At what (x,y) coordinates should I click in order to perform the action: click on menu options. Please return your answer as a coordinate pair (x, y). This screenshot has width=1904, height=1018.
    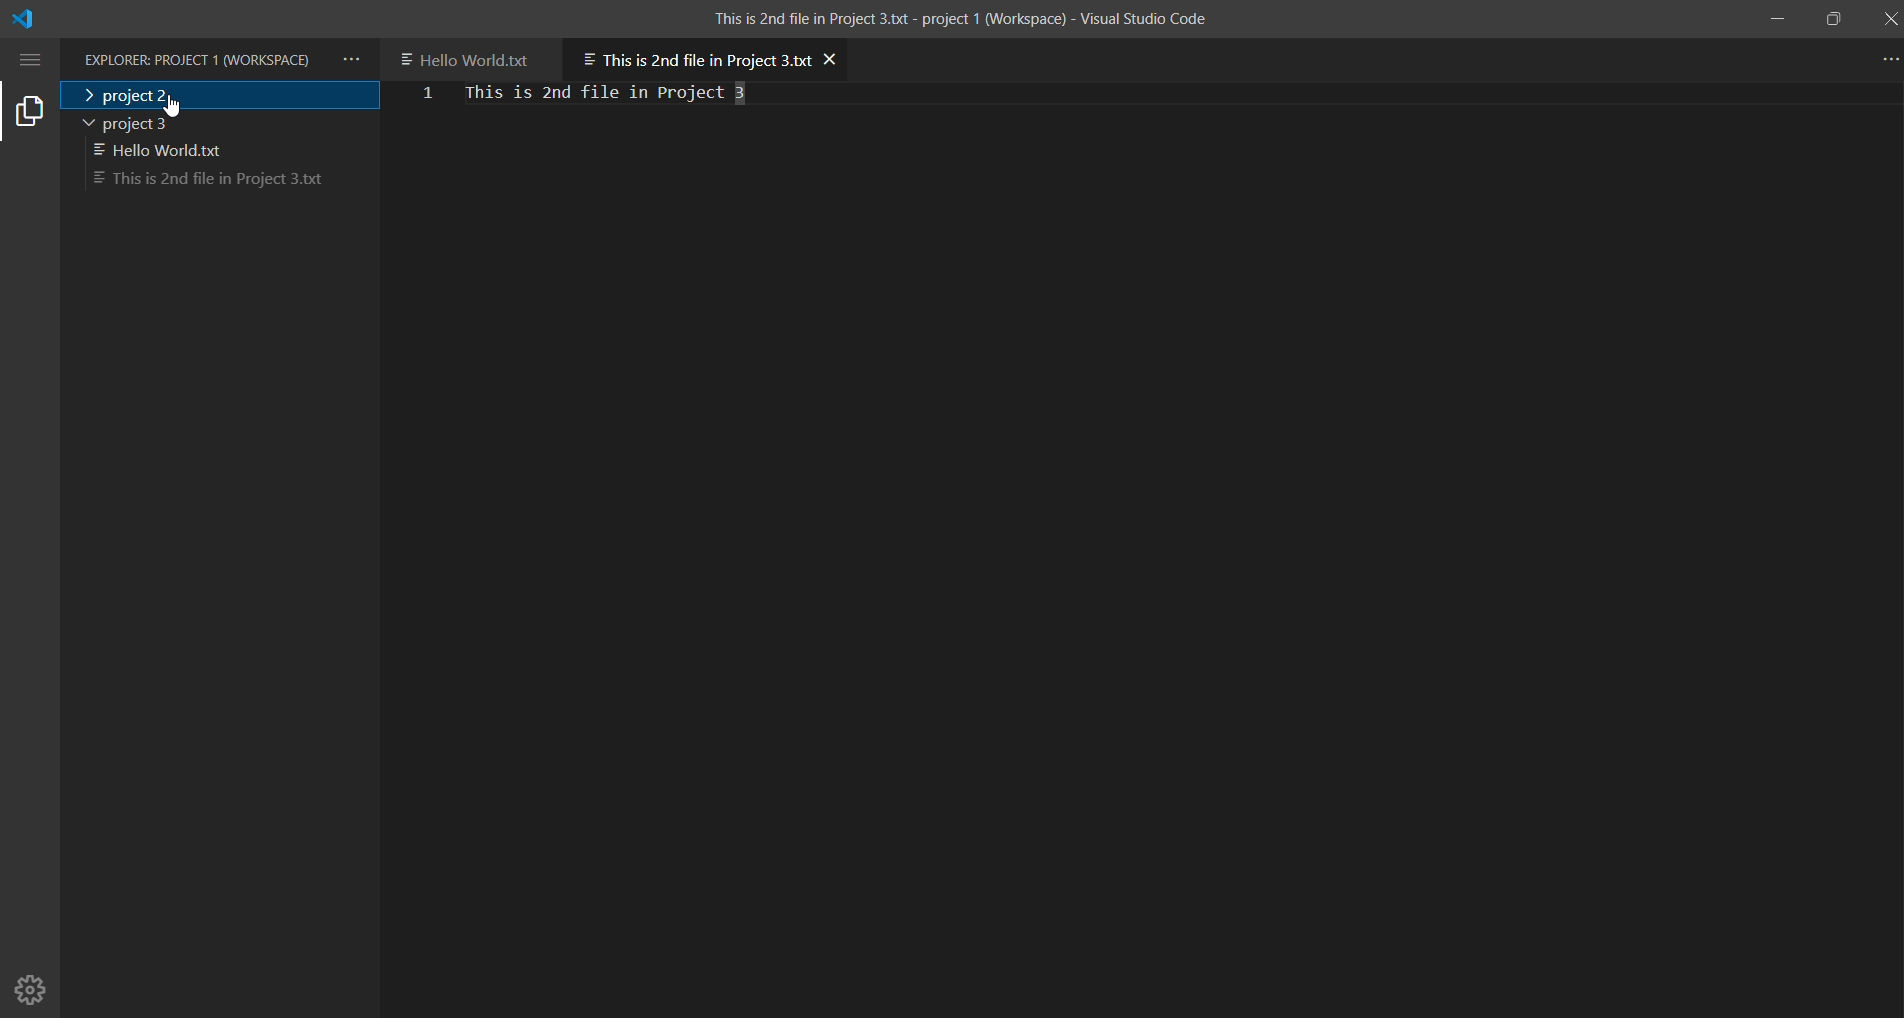
    Looking at the image, I should click on (33, 59).